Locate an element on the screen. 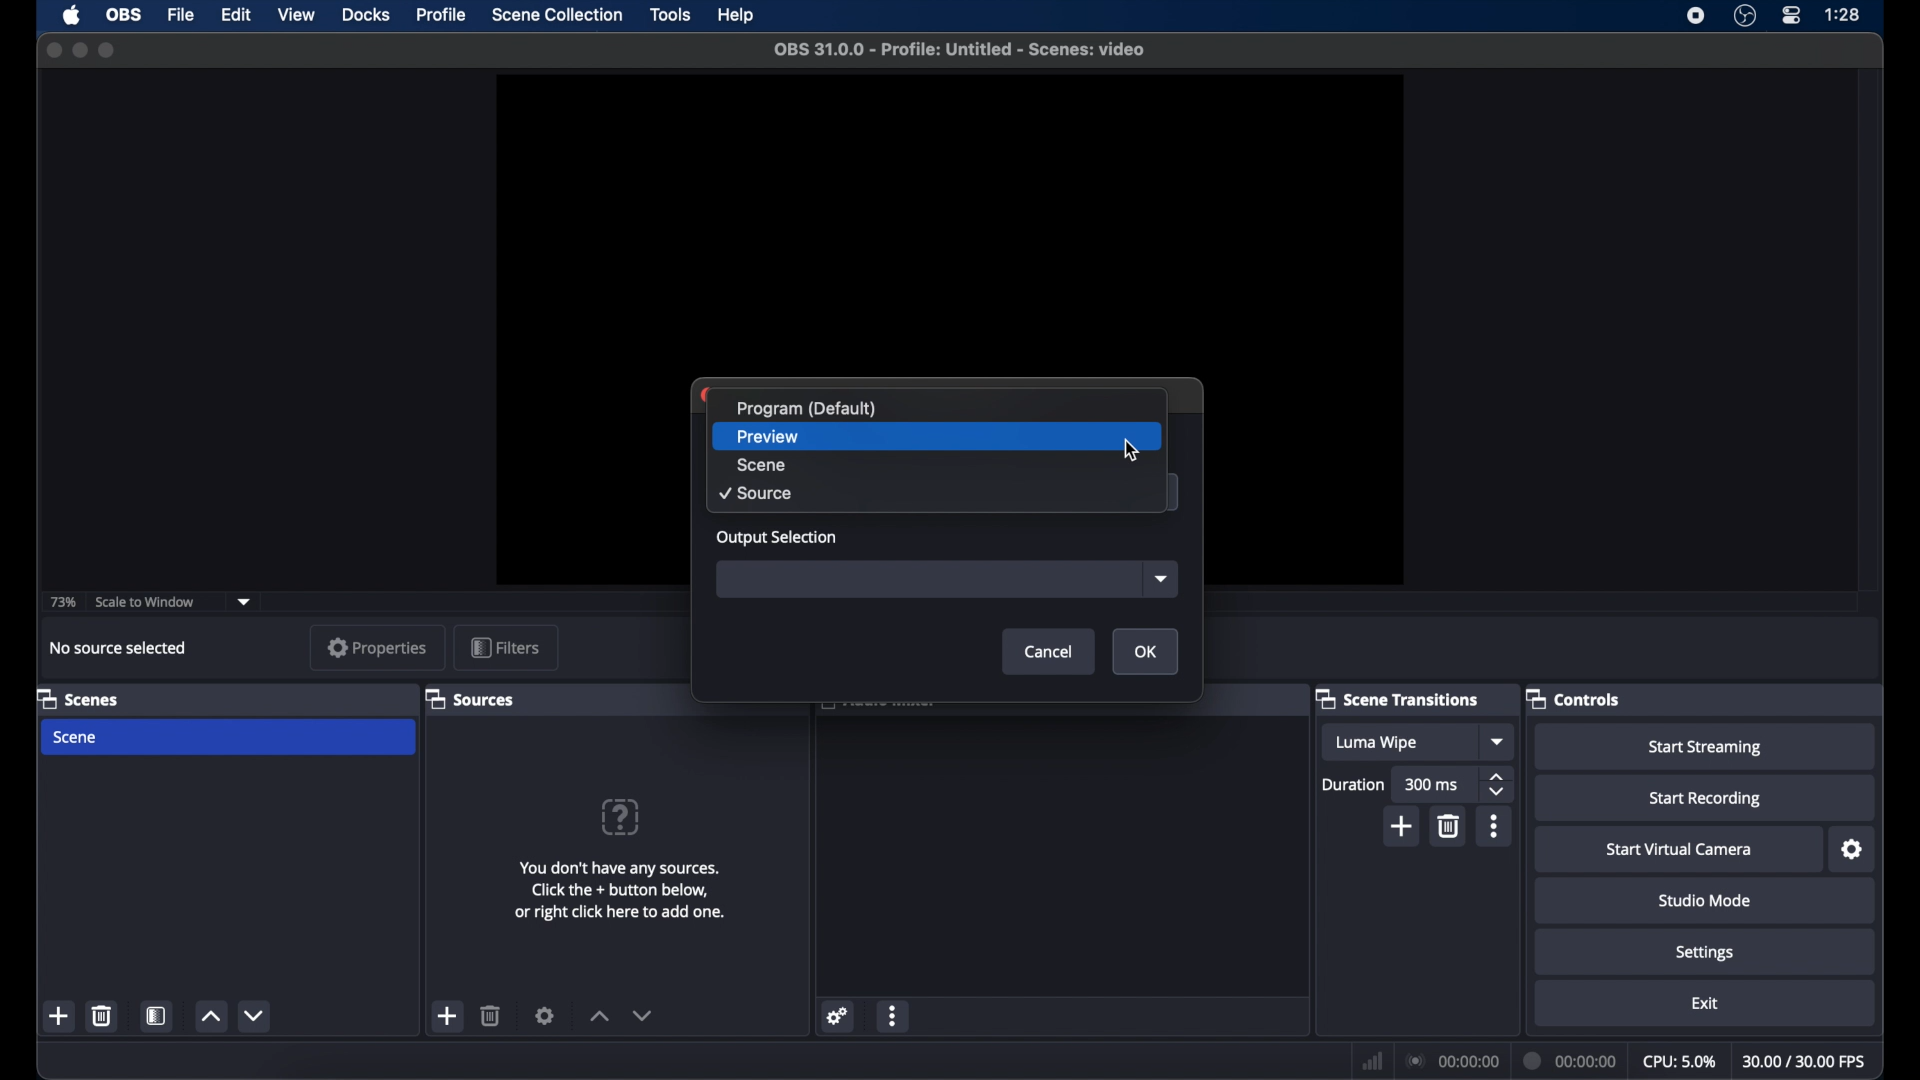 The height and width of the screenshot is (1080, 1920). settings is located at coordinates (835, 1017).